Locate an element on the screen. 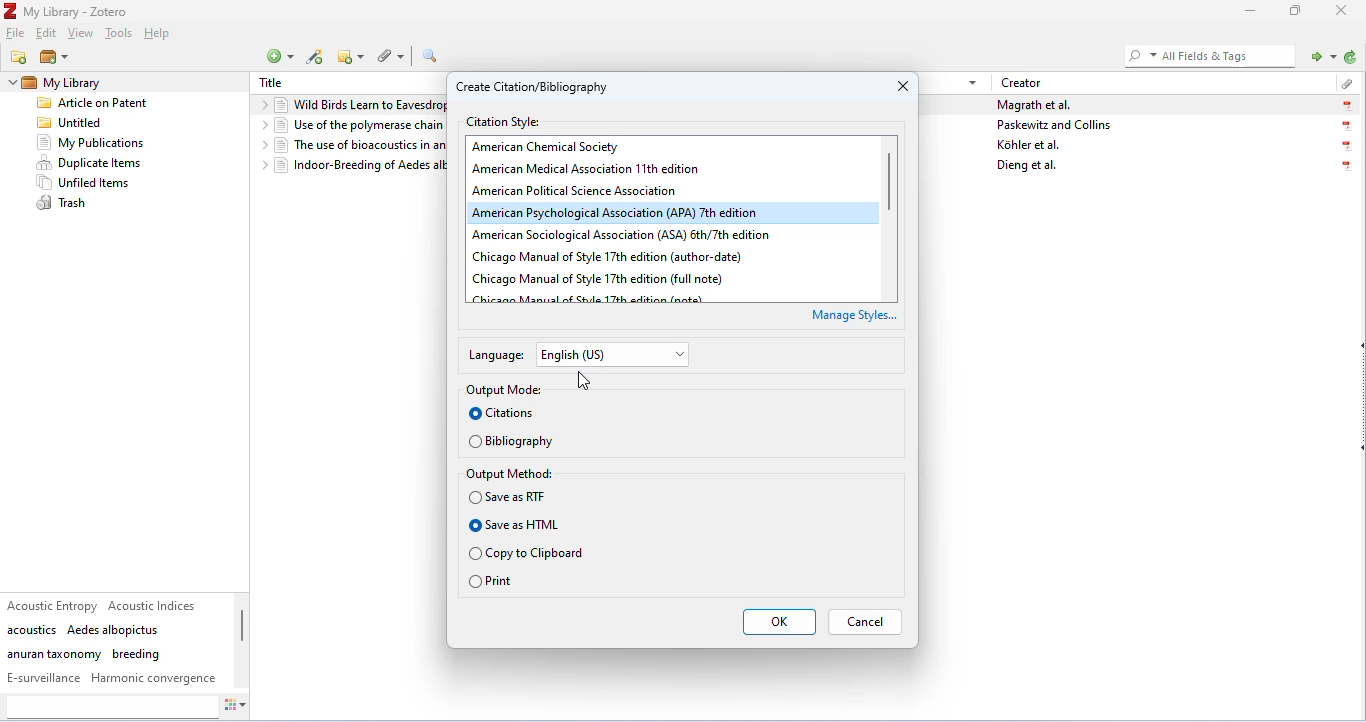  untitled is located at coordinates (70, 124).